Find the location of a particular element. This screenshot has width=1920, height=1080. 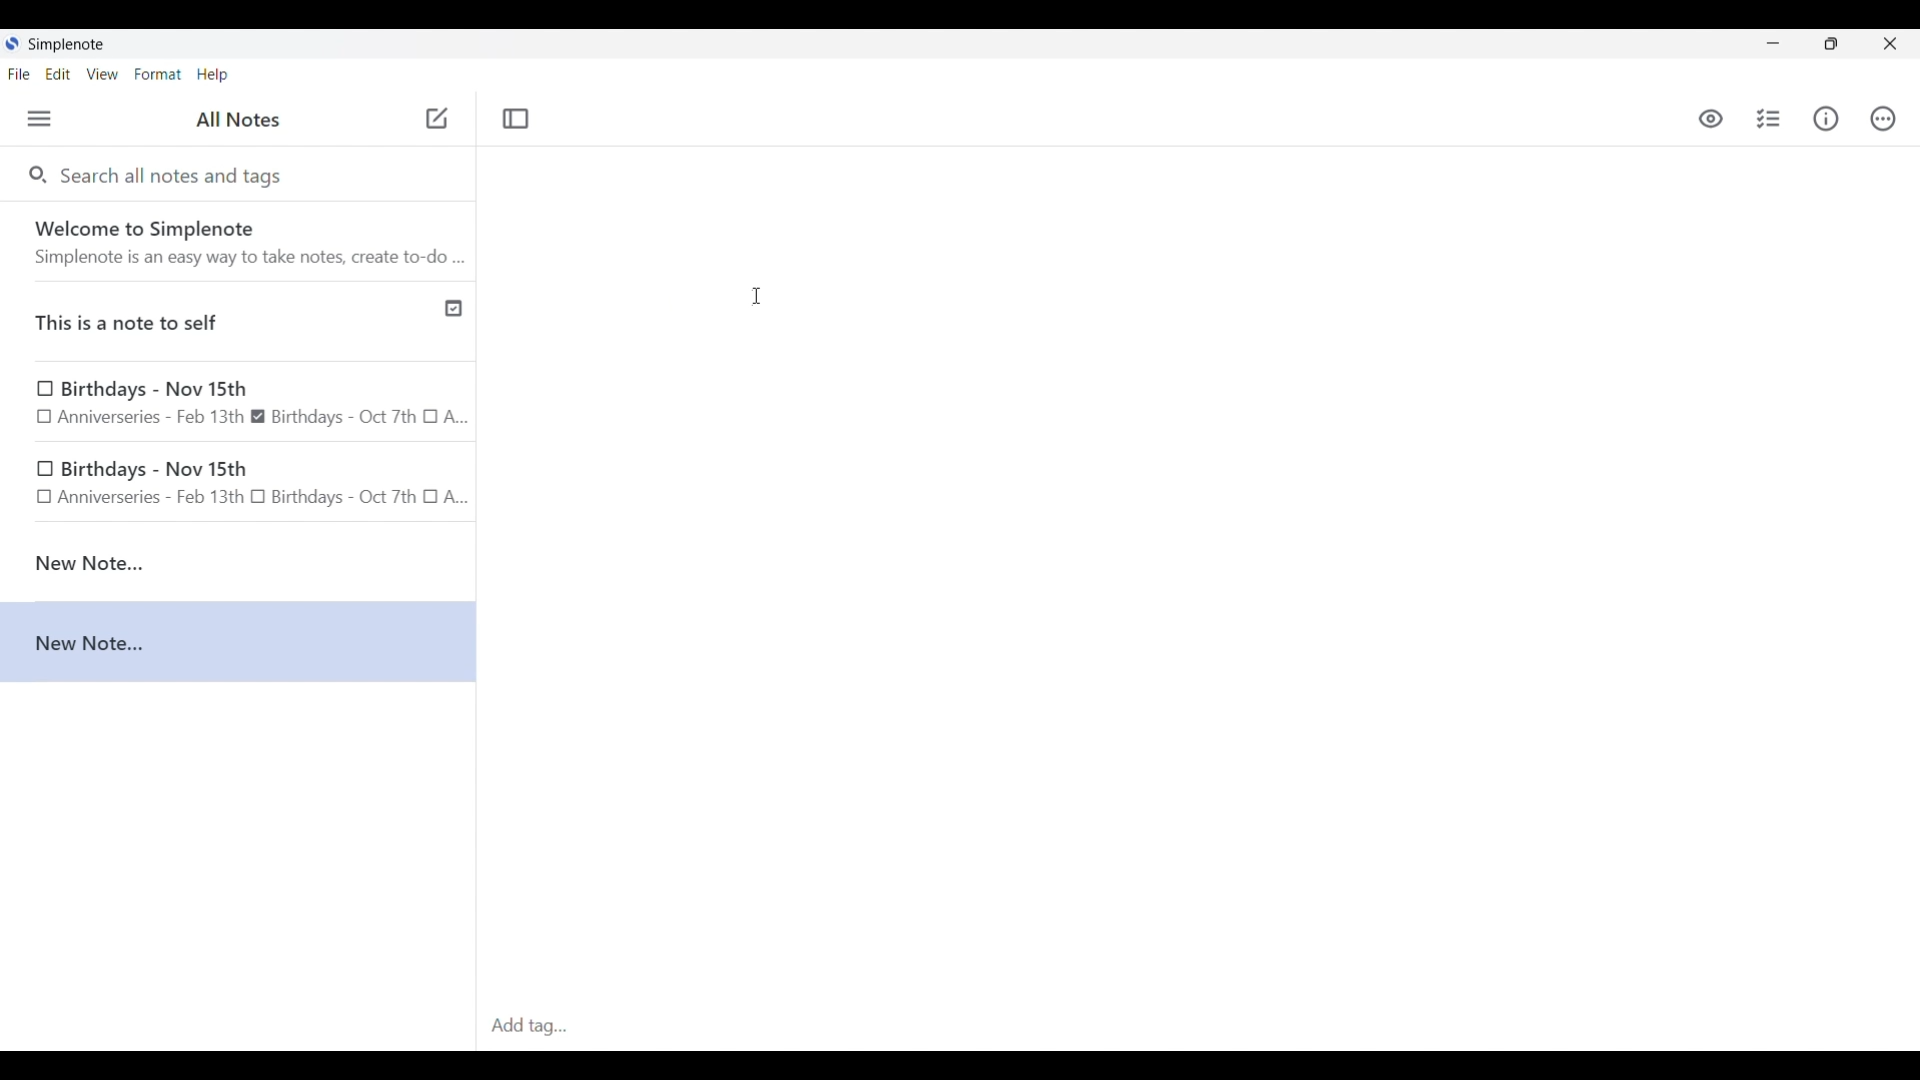

Actions is located at coordinates (1882, 119).